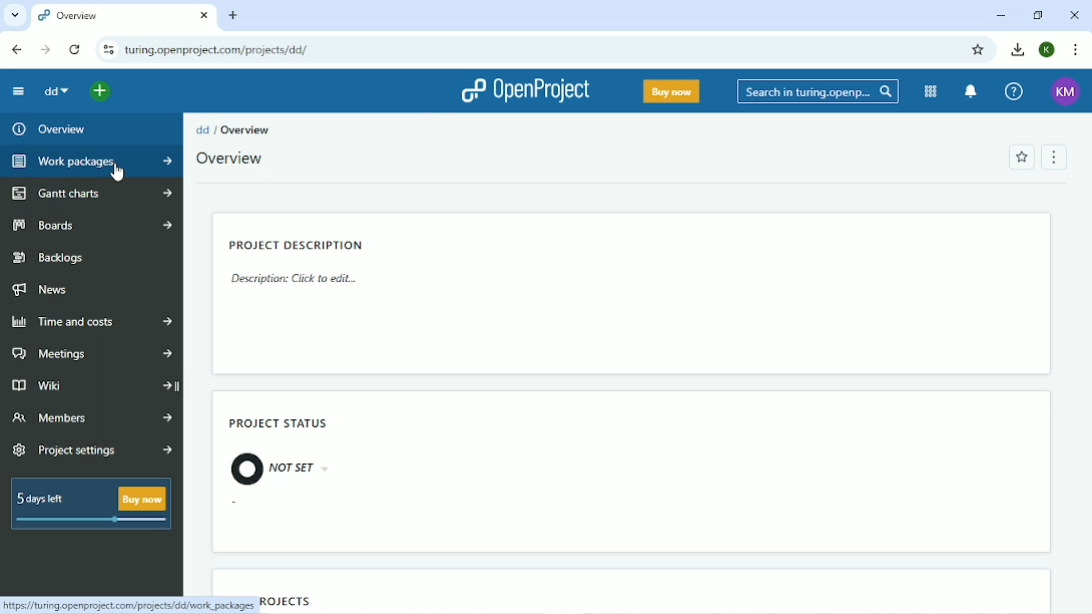  I want to click on Back, so click(18, 50).